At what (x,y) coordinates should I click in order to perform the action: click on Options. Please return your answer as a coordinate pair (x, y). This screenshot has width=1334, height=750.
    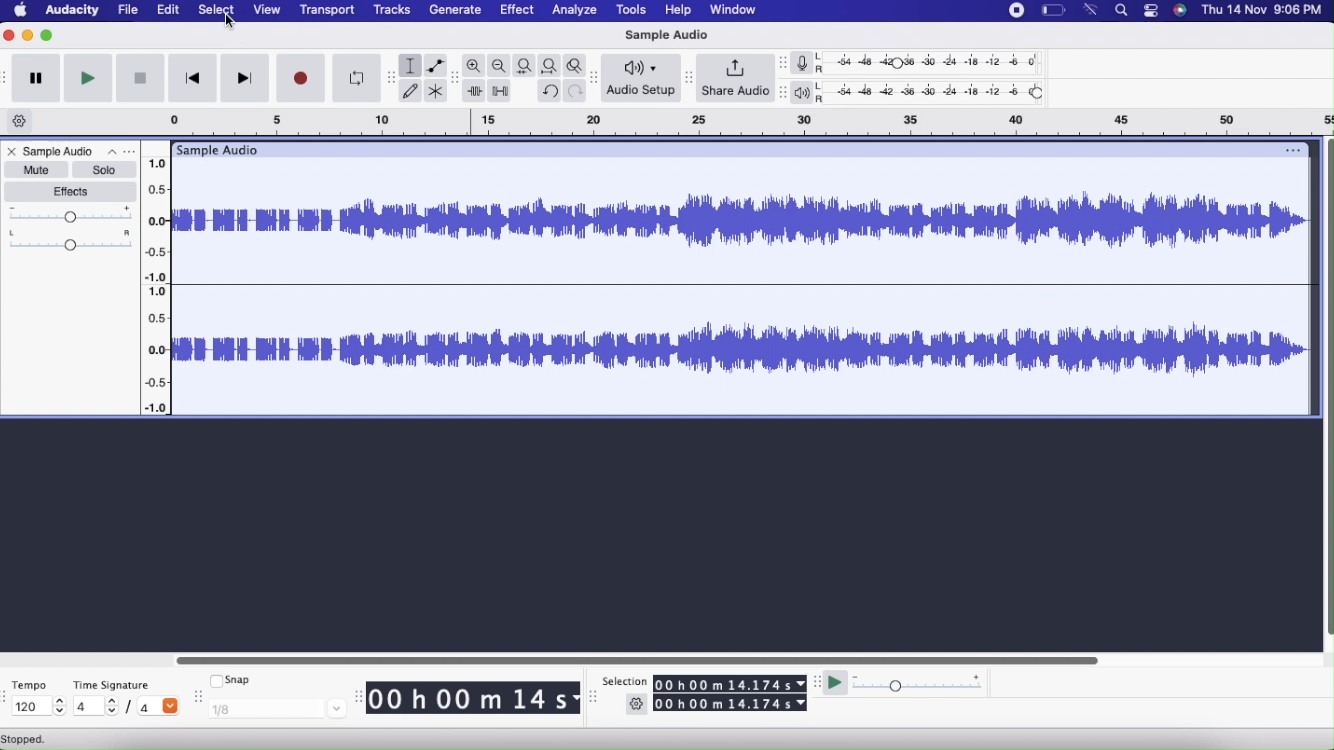
    Looking at the image, I should click on (122, 151).